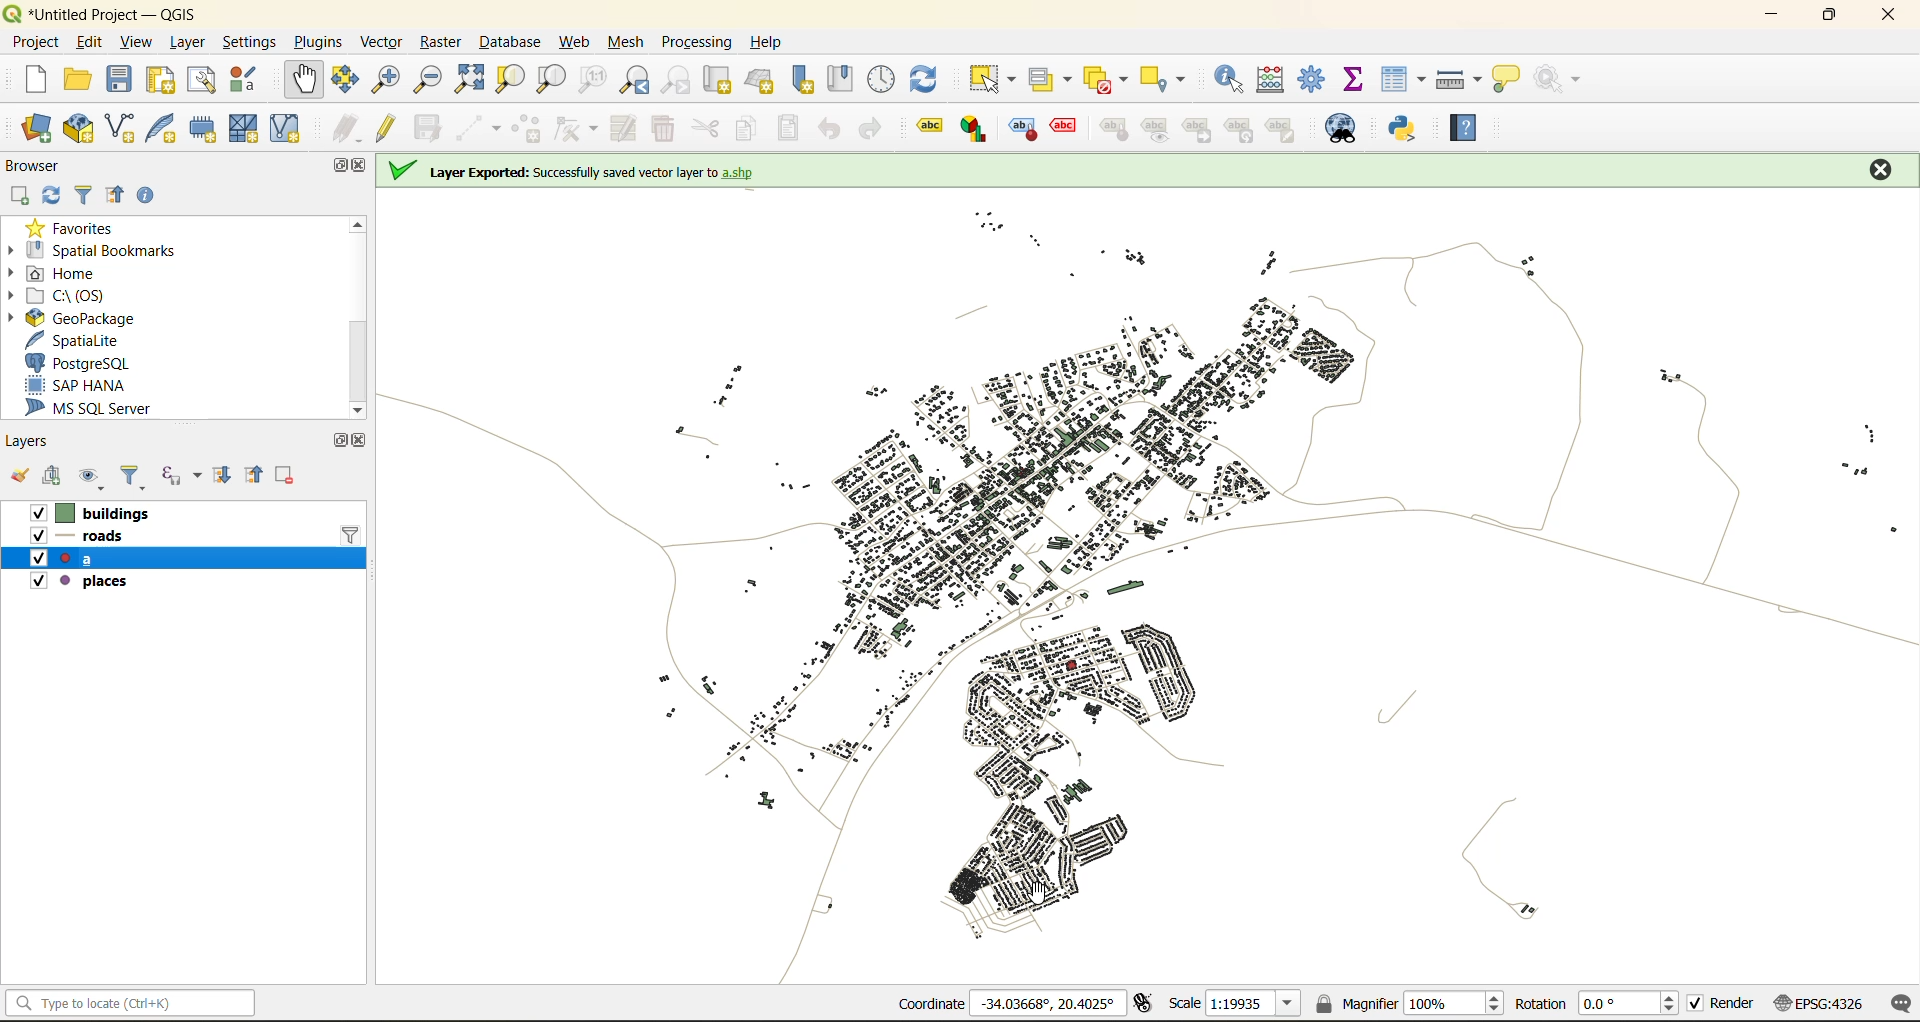 The image size is (1920, 1022). What do you see at coordinates (31, 128) in the screenshot?
I see `open datasource manager` at bounding box center [31, 128].